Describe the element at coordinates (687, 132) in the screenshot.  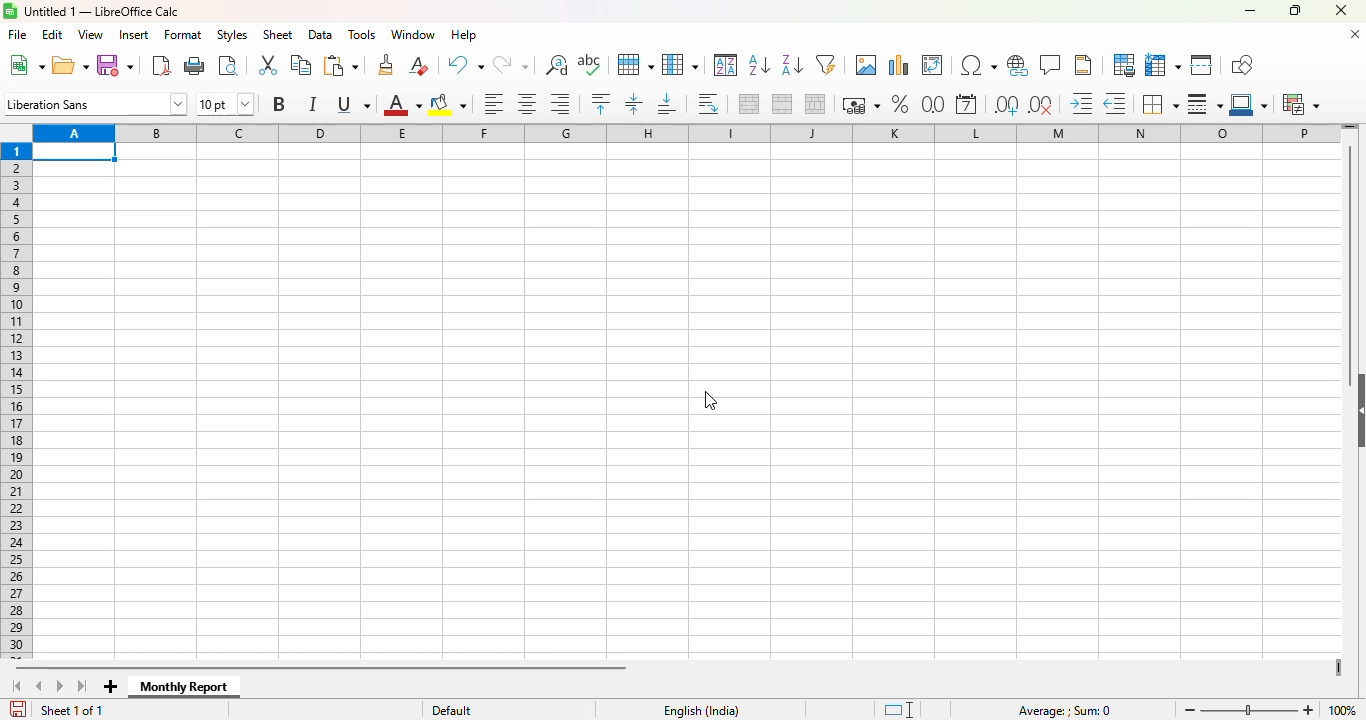
I see `columns` at that location.